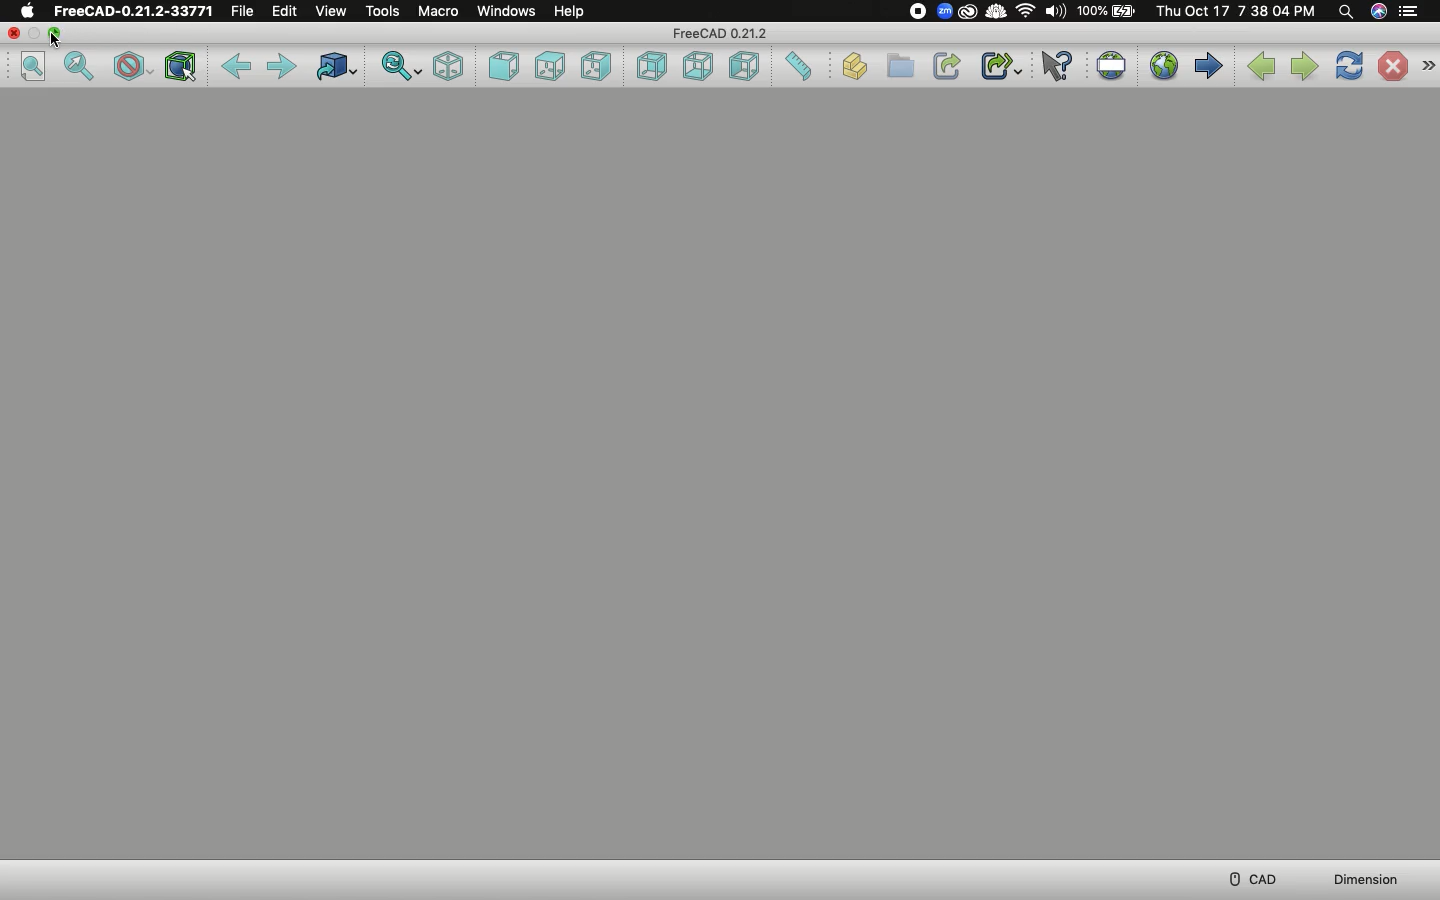 This screenshot has height=900, width=1440. Describe the element at coordinates (899, 68) in the screenshot. I see `Create group` at that location.